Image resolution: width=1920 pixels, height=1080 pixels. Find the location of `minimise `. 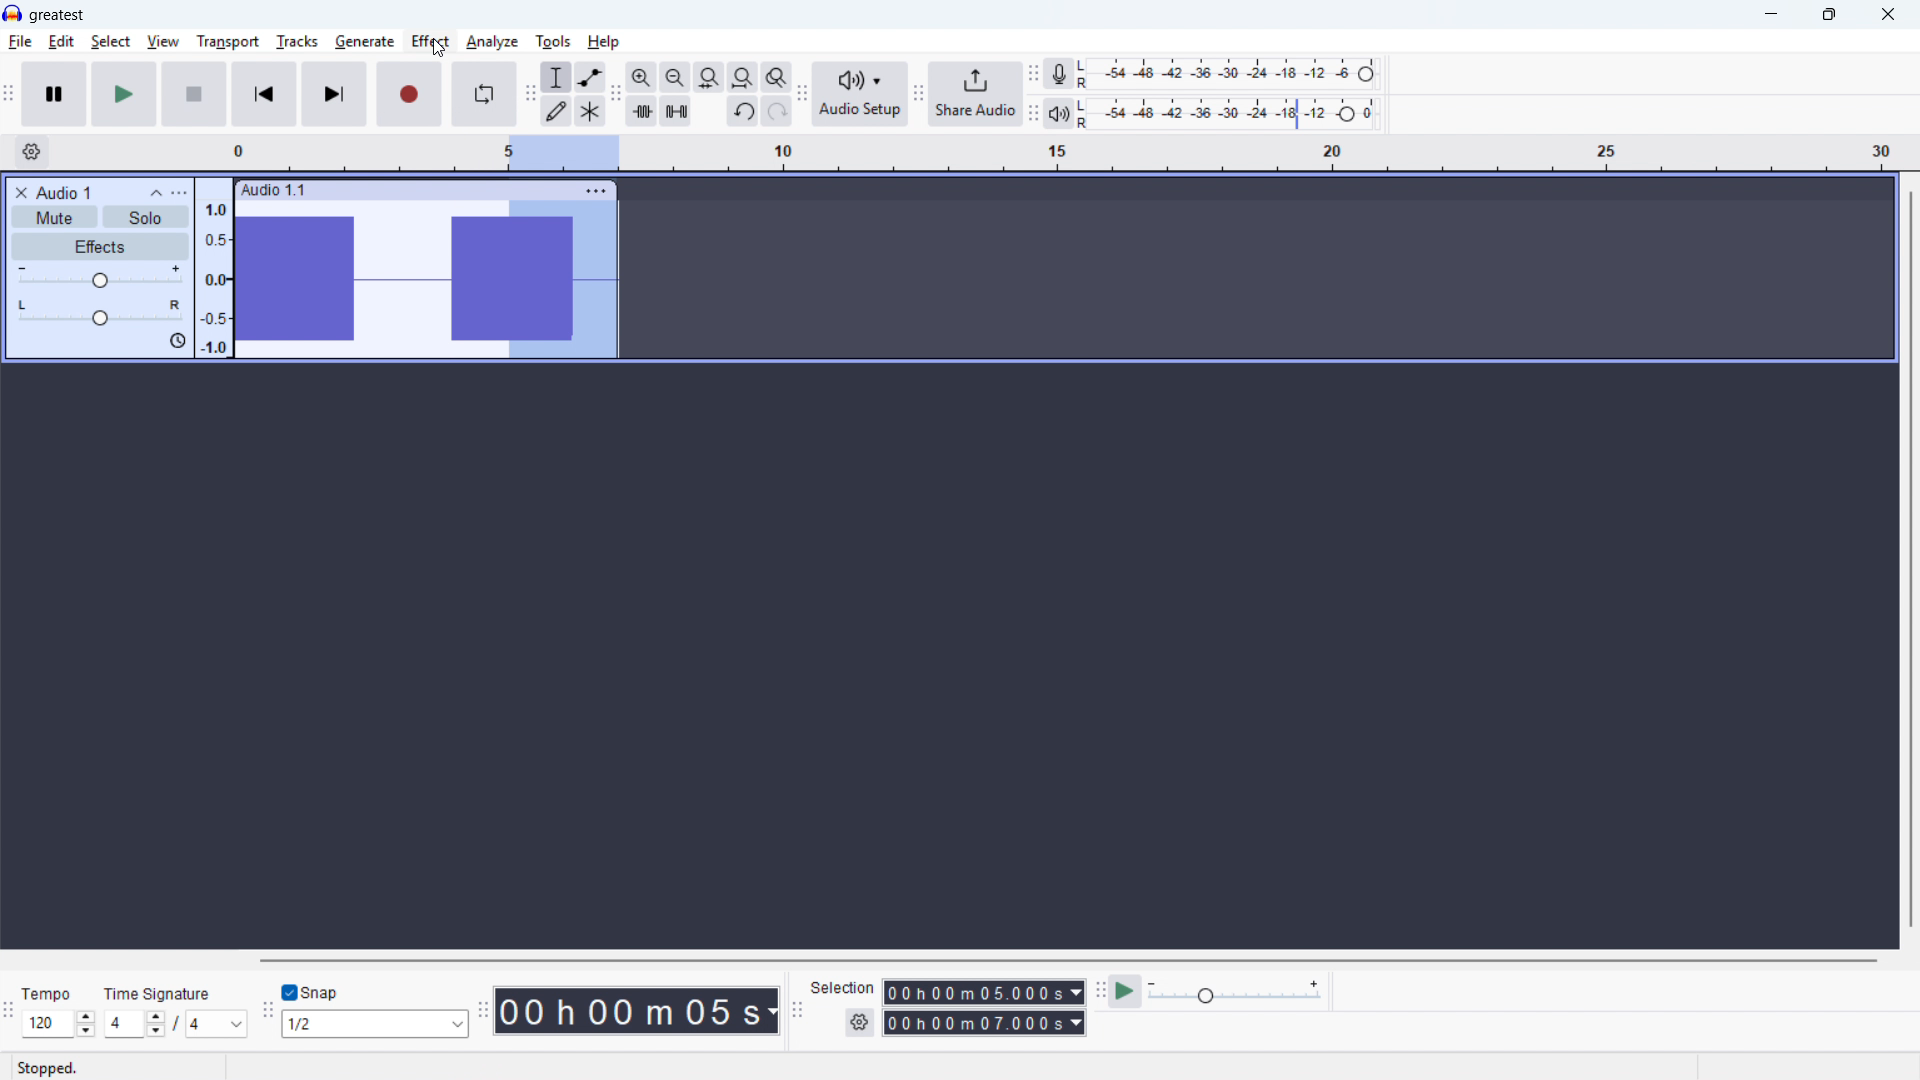

minimise  is located at coordinates (1773, 15).